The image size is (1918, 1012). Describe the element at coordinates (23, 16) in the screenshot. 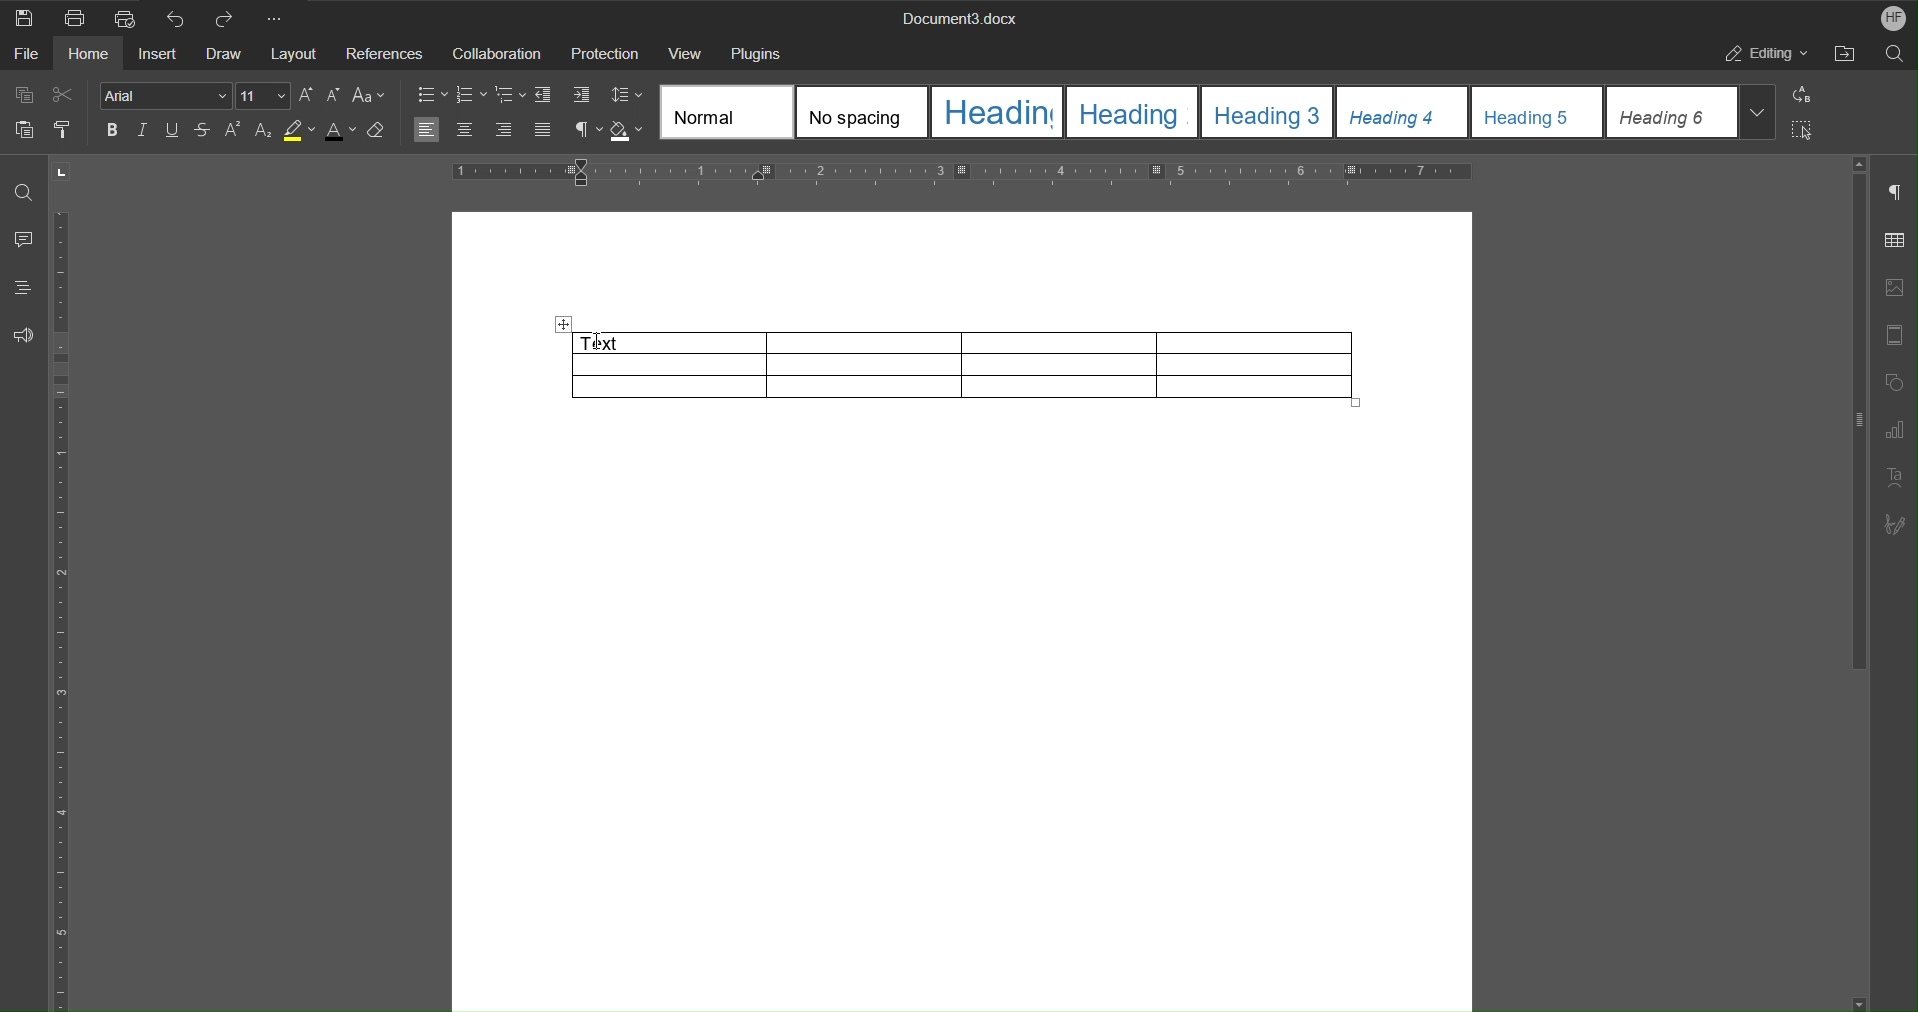

I see `Save` at that location.